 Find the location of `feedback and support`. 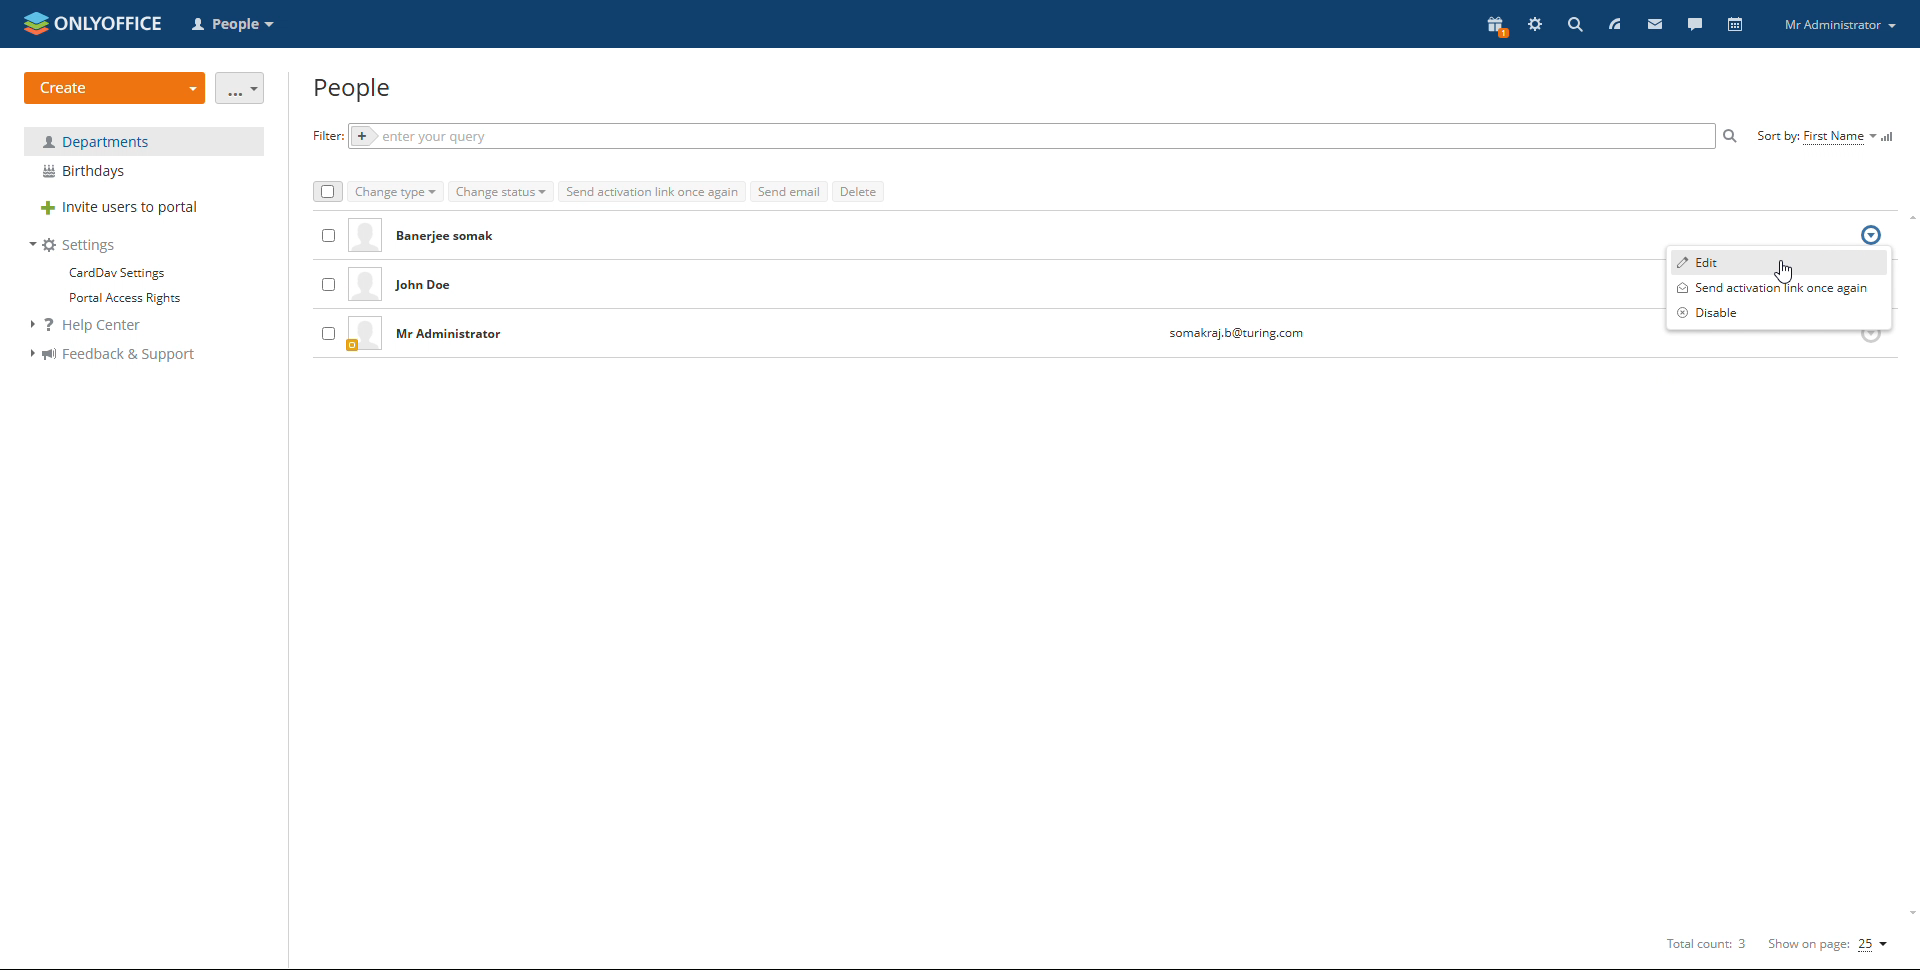

feedback and support is located at coordinates (112, 355).